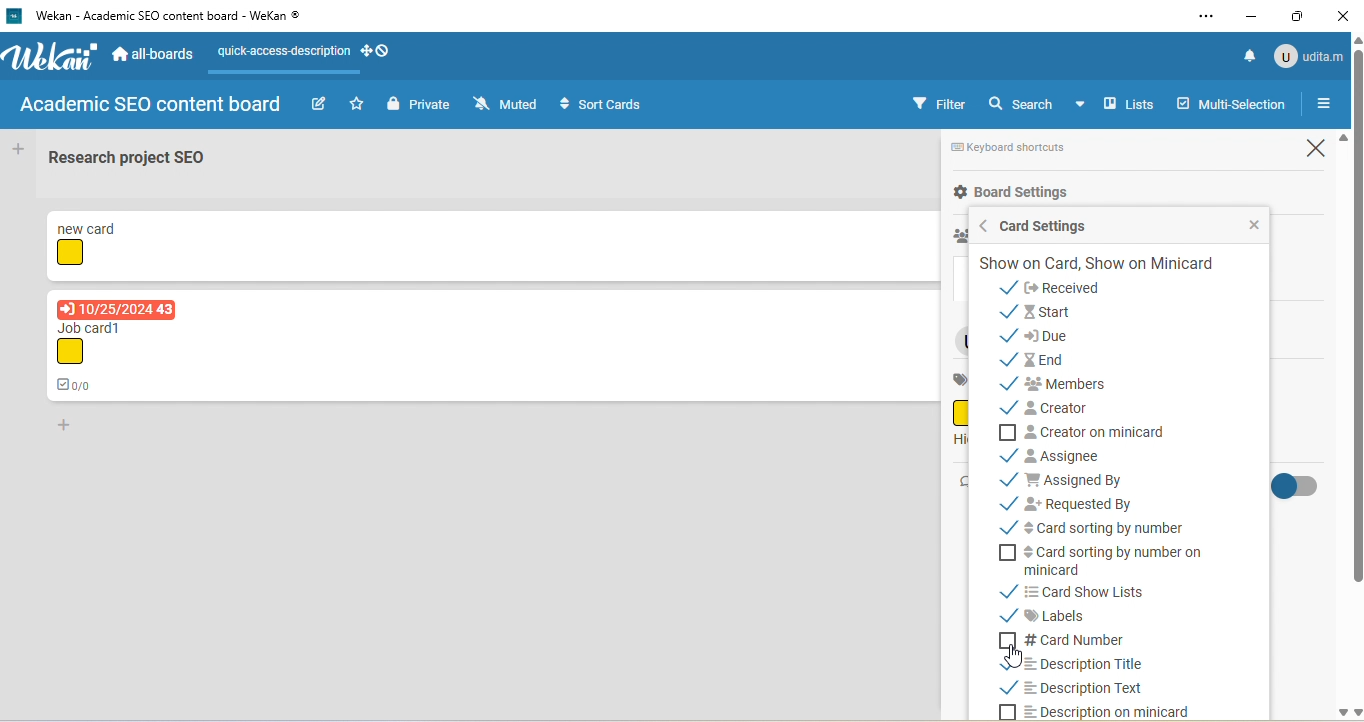 Image resolution: width=1364 pixels, height=722 pixels. What do you see at coordinates (1085, 478) in the screenshot?
I see `assigned by` at bounding box center [1085, 478].